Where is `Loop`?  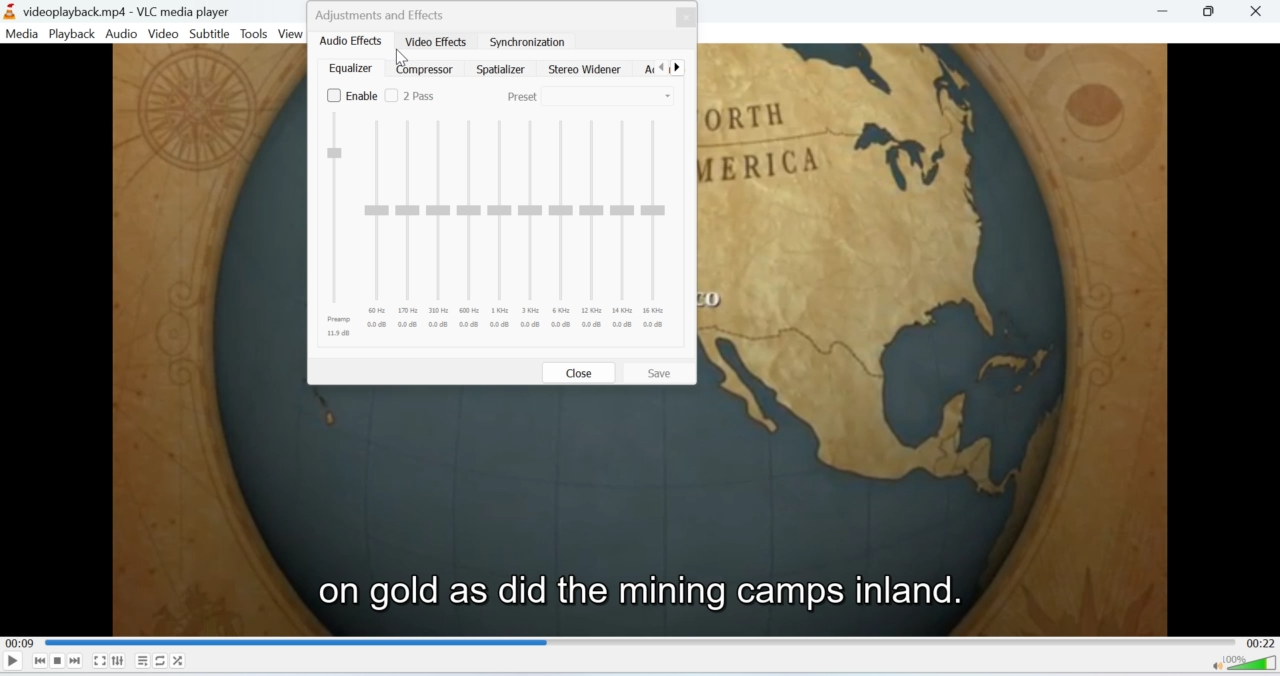
Loop is located at coordinates (161, 660).